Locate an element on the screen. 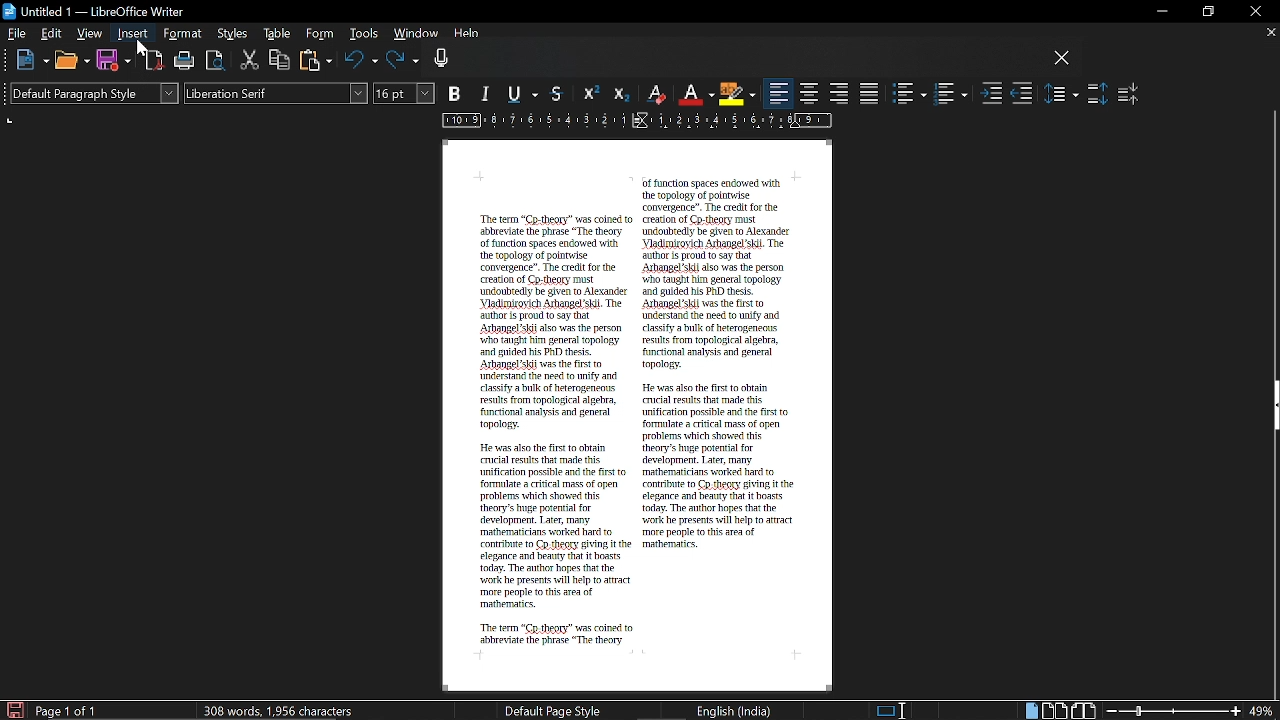 This screenshot has height=720, width=1280. View is located at coordinates (90, 32).